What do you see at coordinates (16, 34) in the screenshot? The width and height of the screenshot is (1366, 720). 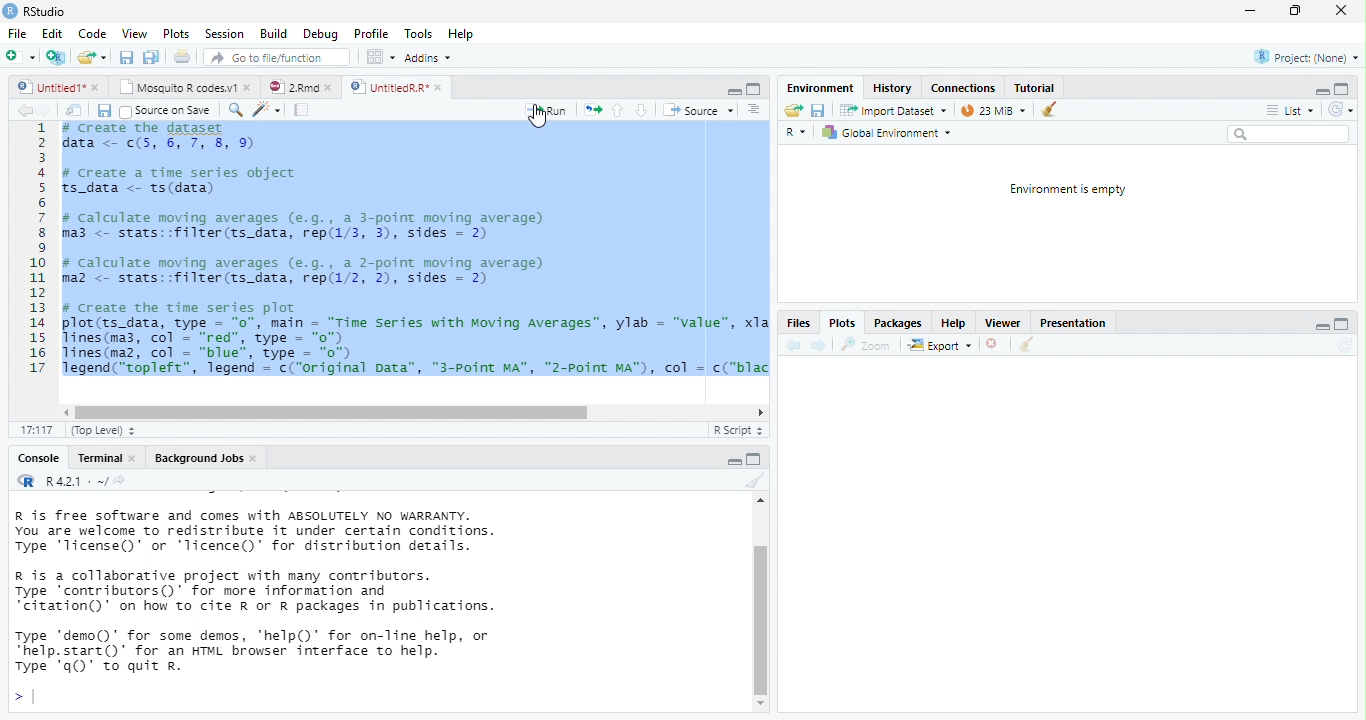 I see `File` at bounding box center [16, 34].